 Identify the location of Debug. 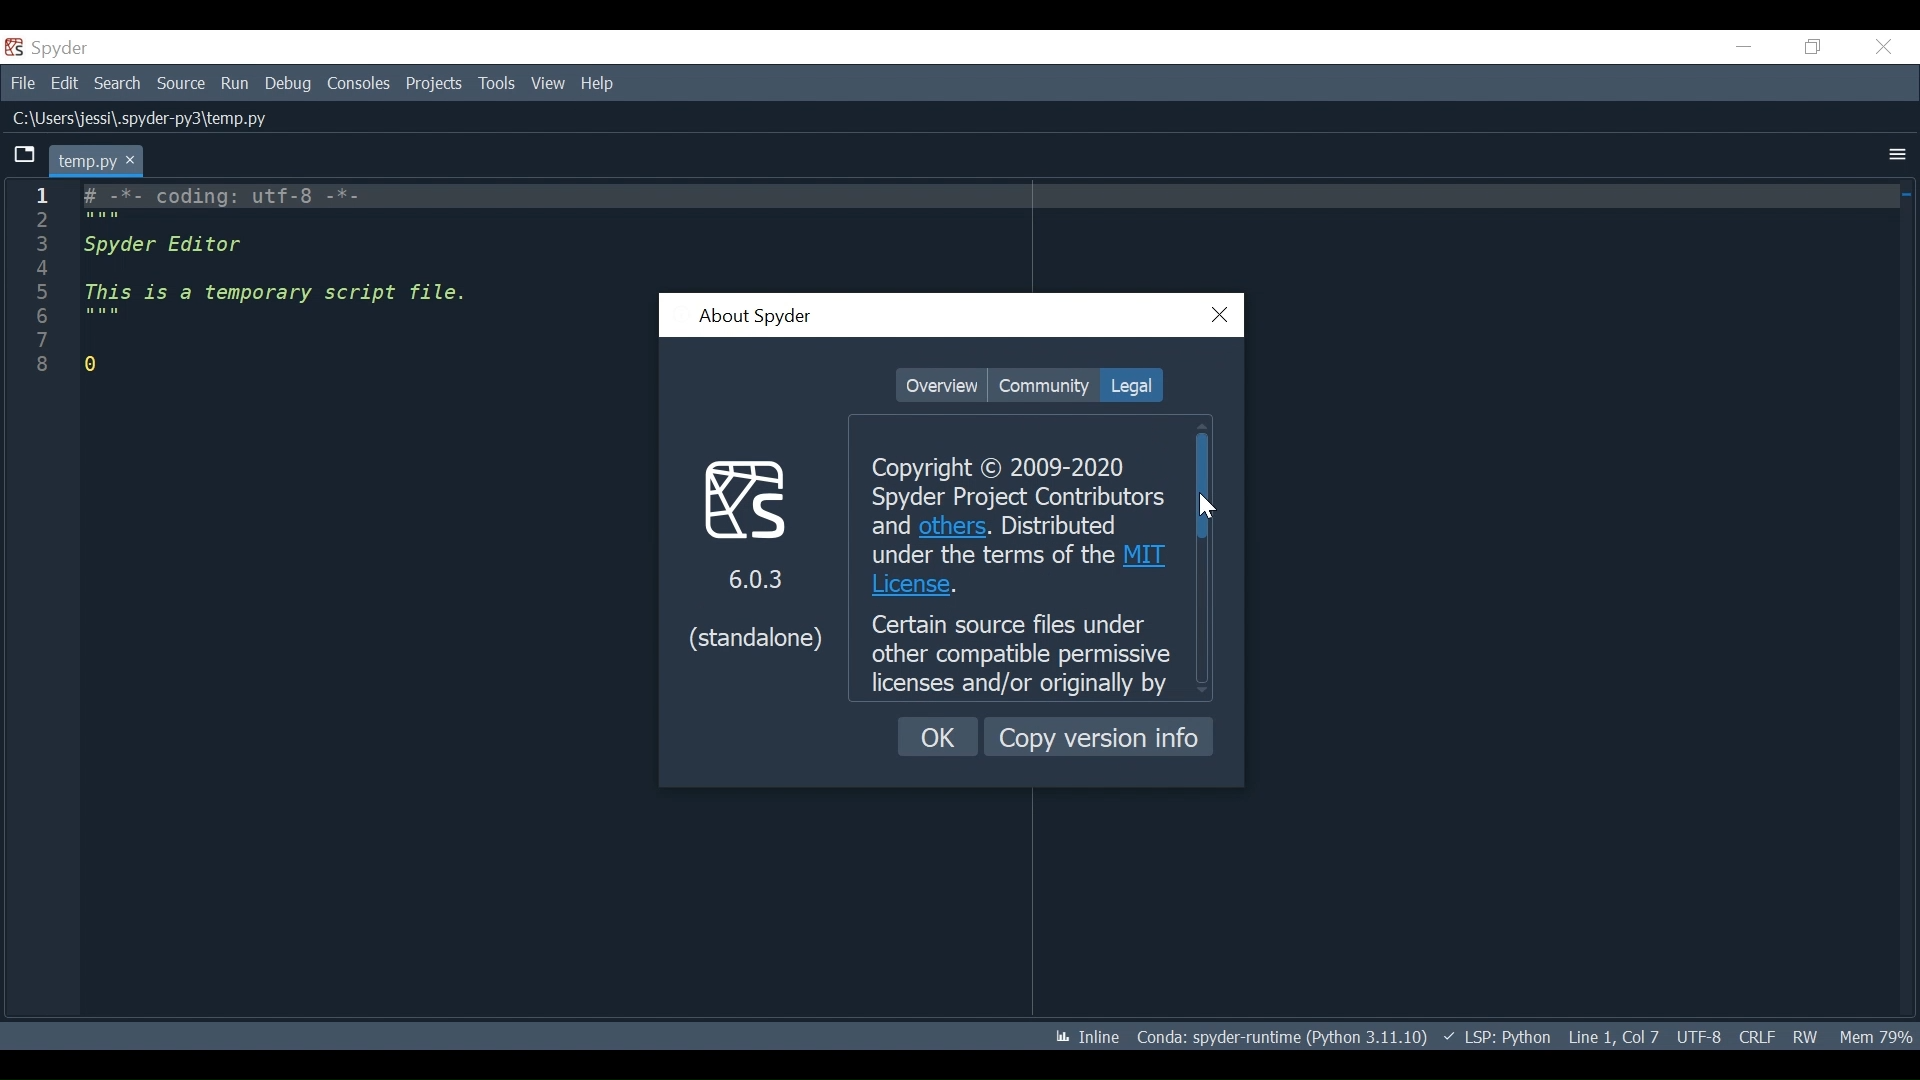
(290, 84).